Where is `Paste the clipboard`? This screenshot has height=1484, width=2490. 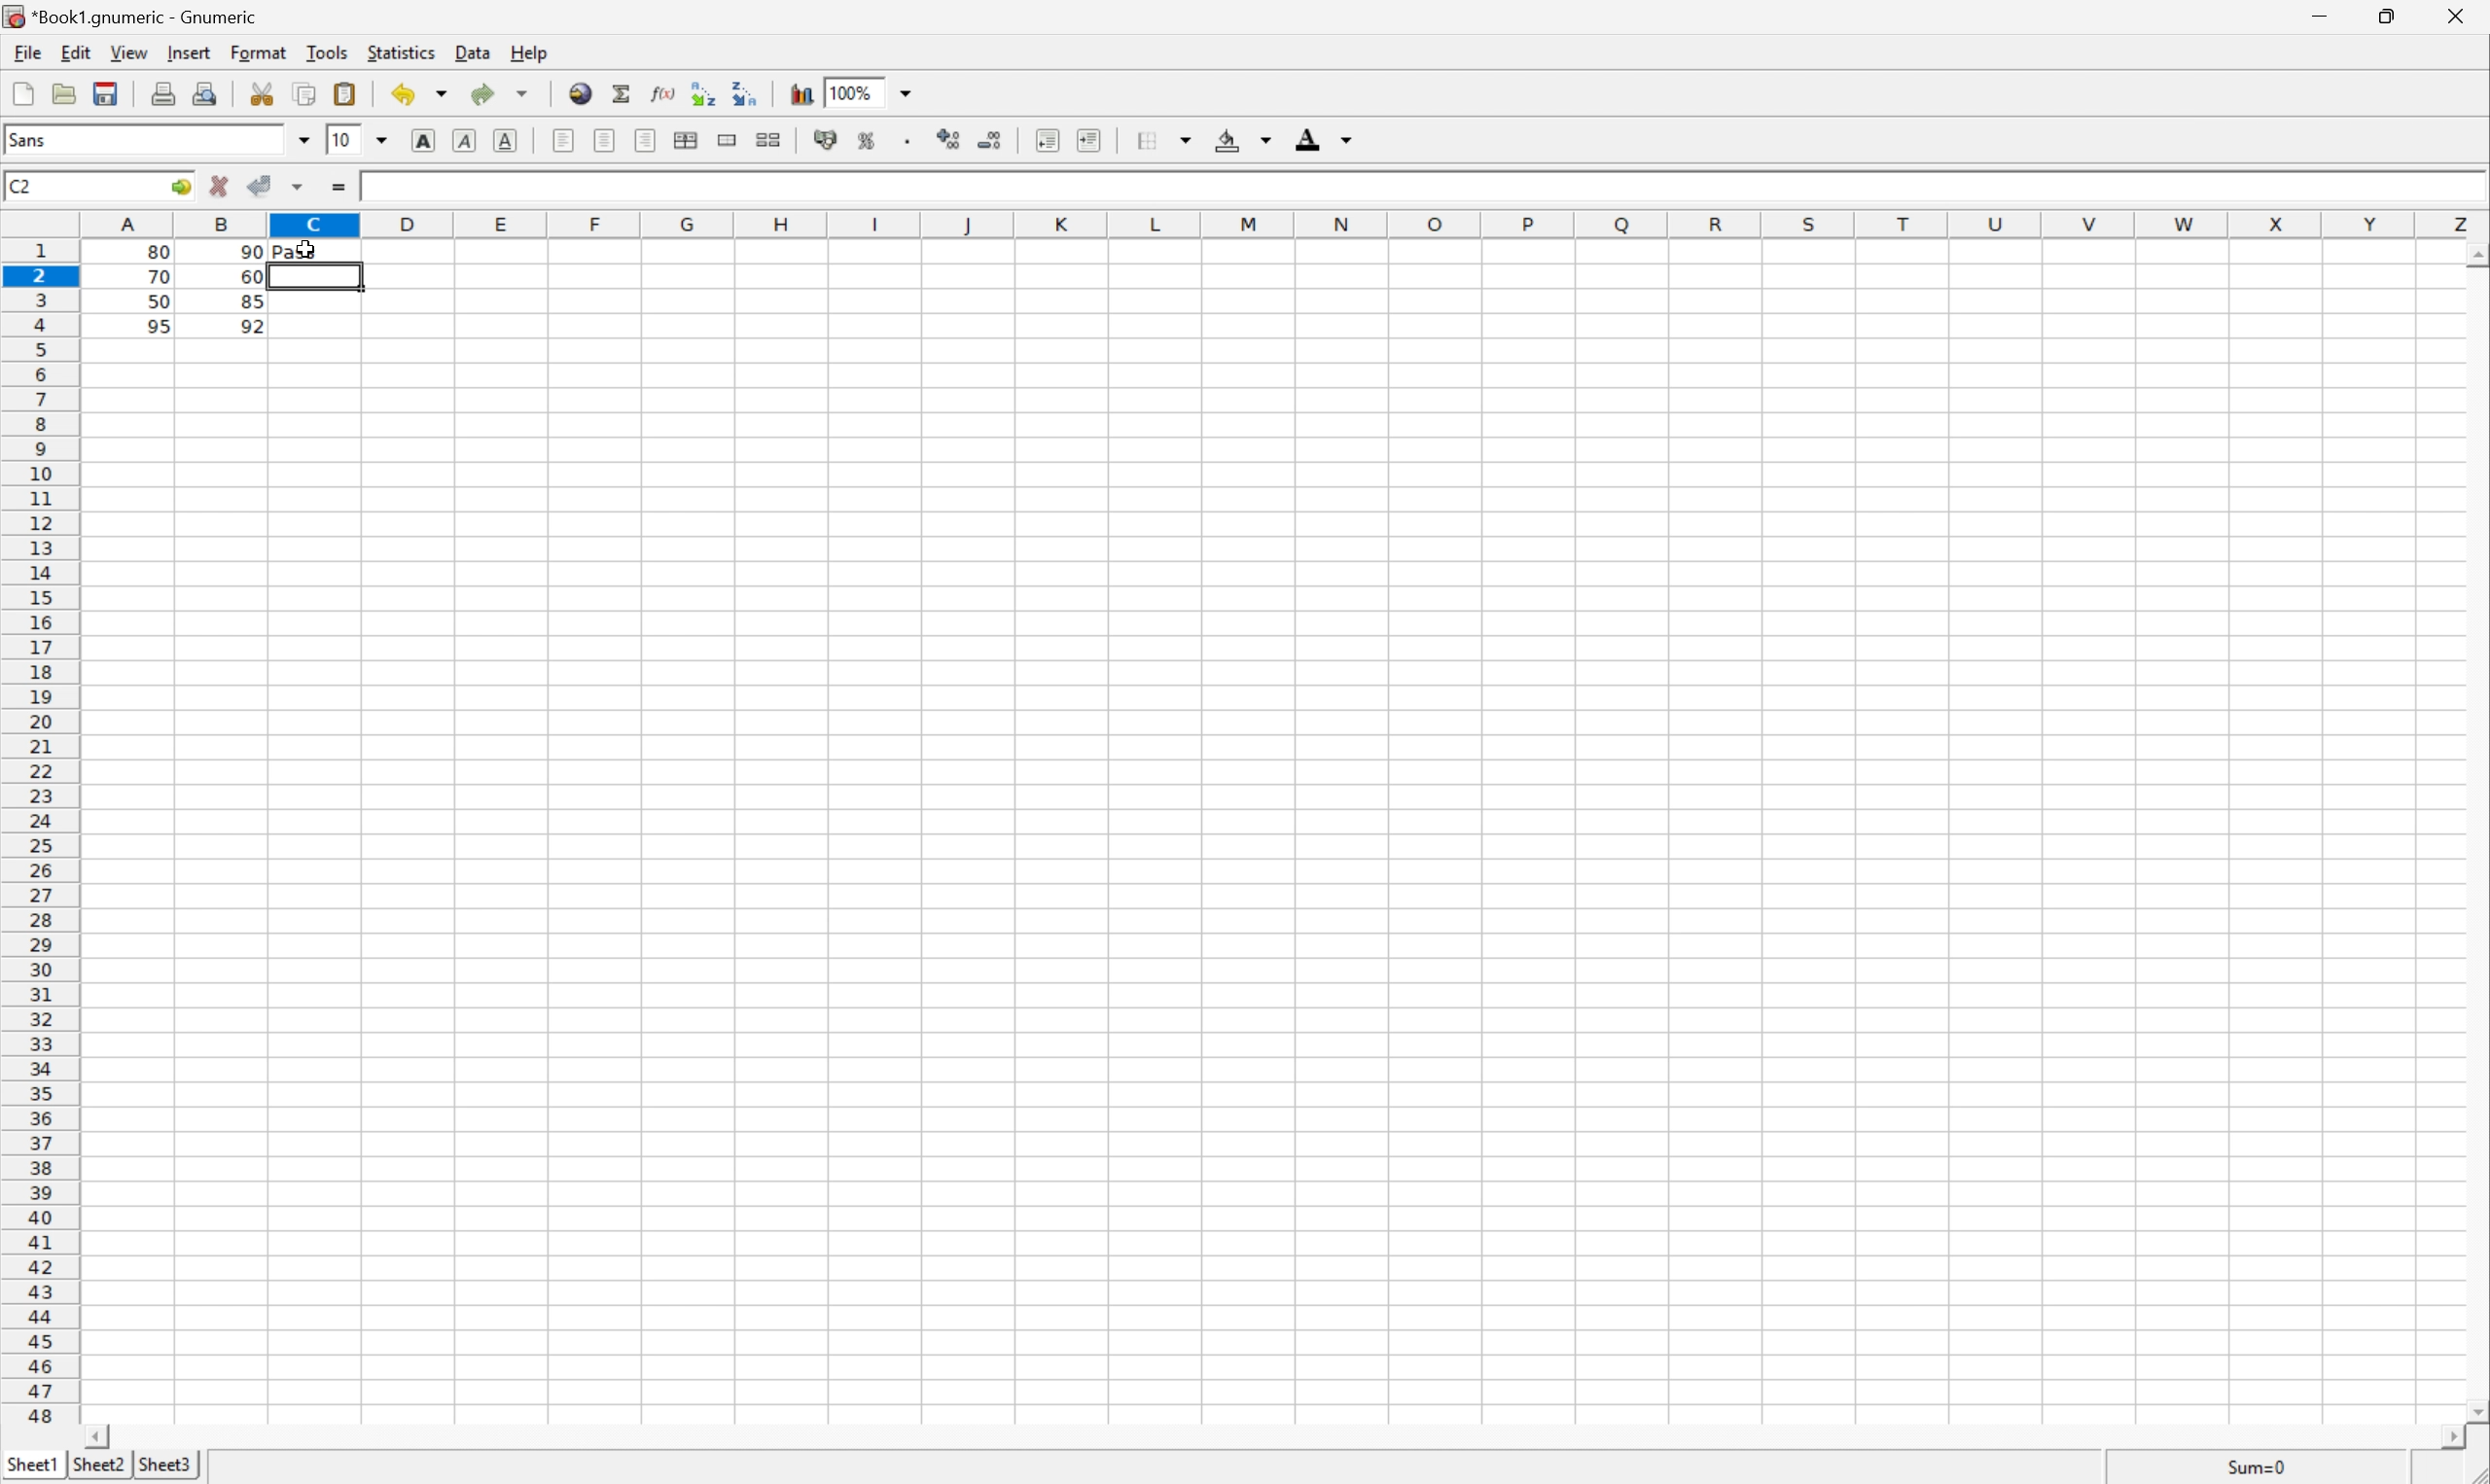 Paste the clipboard is located at coordinates (347, 95).